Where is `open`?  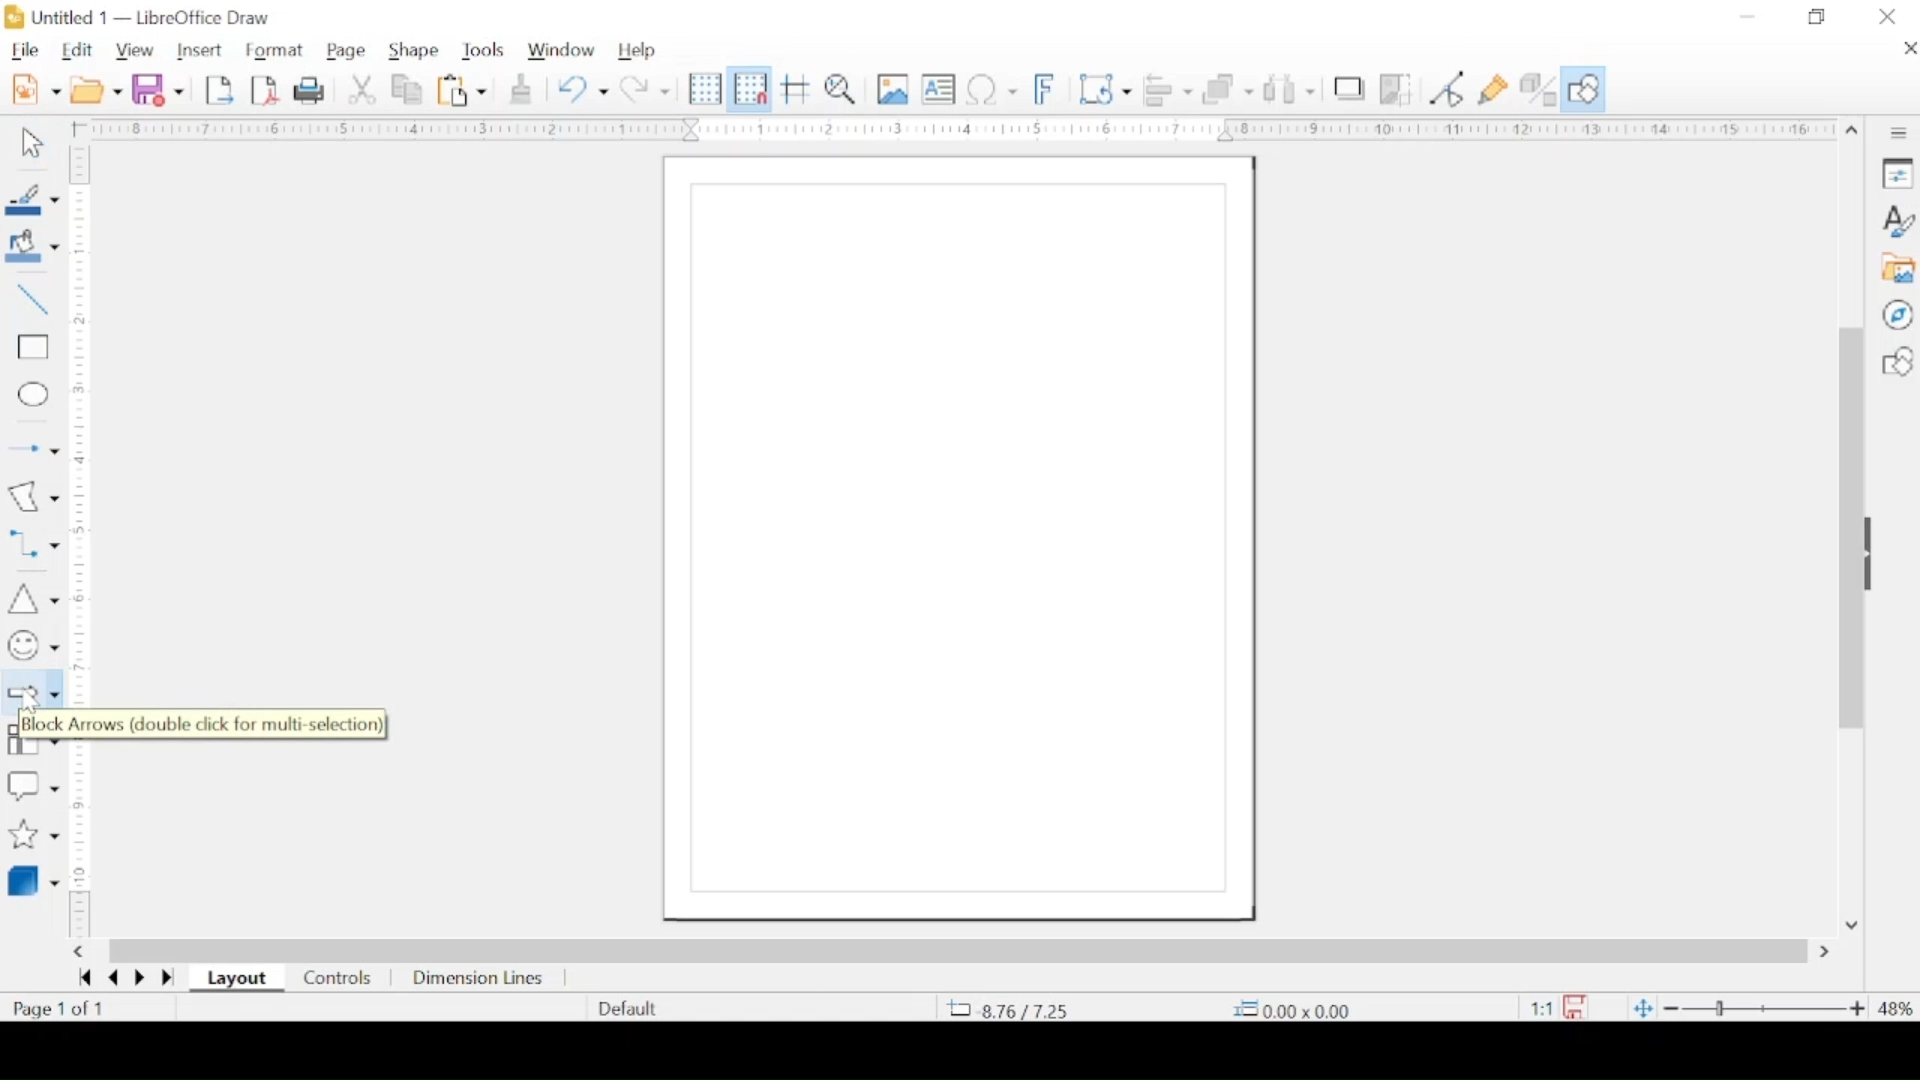 open is located at coordinates (96, 89).